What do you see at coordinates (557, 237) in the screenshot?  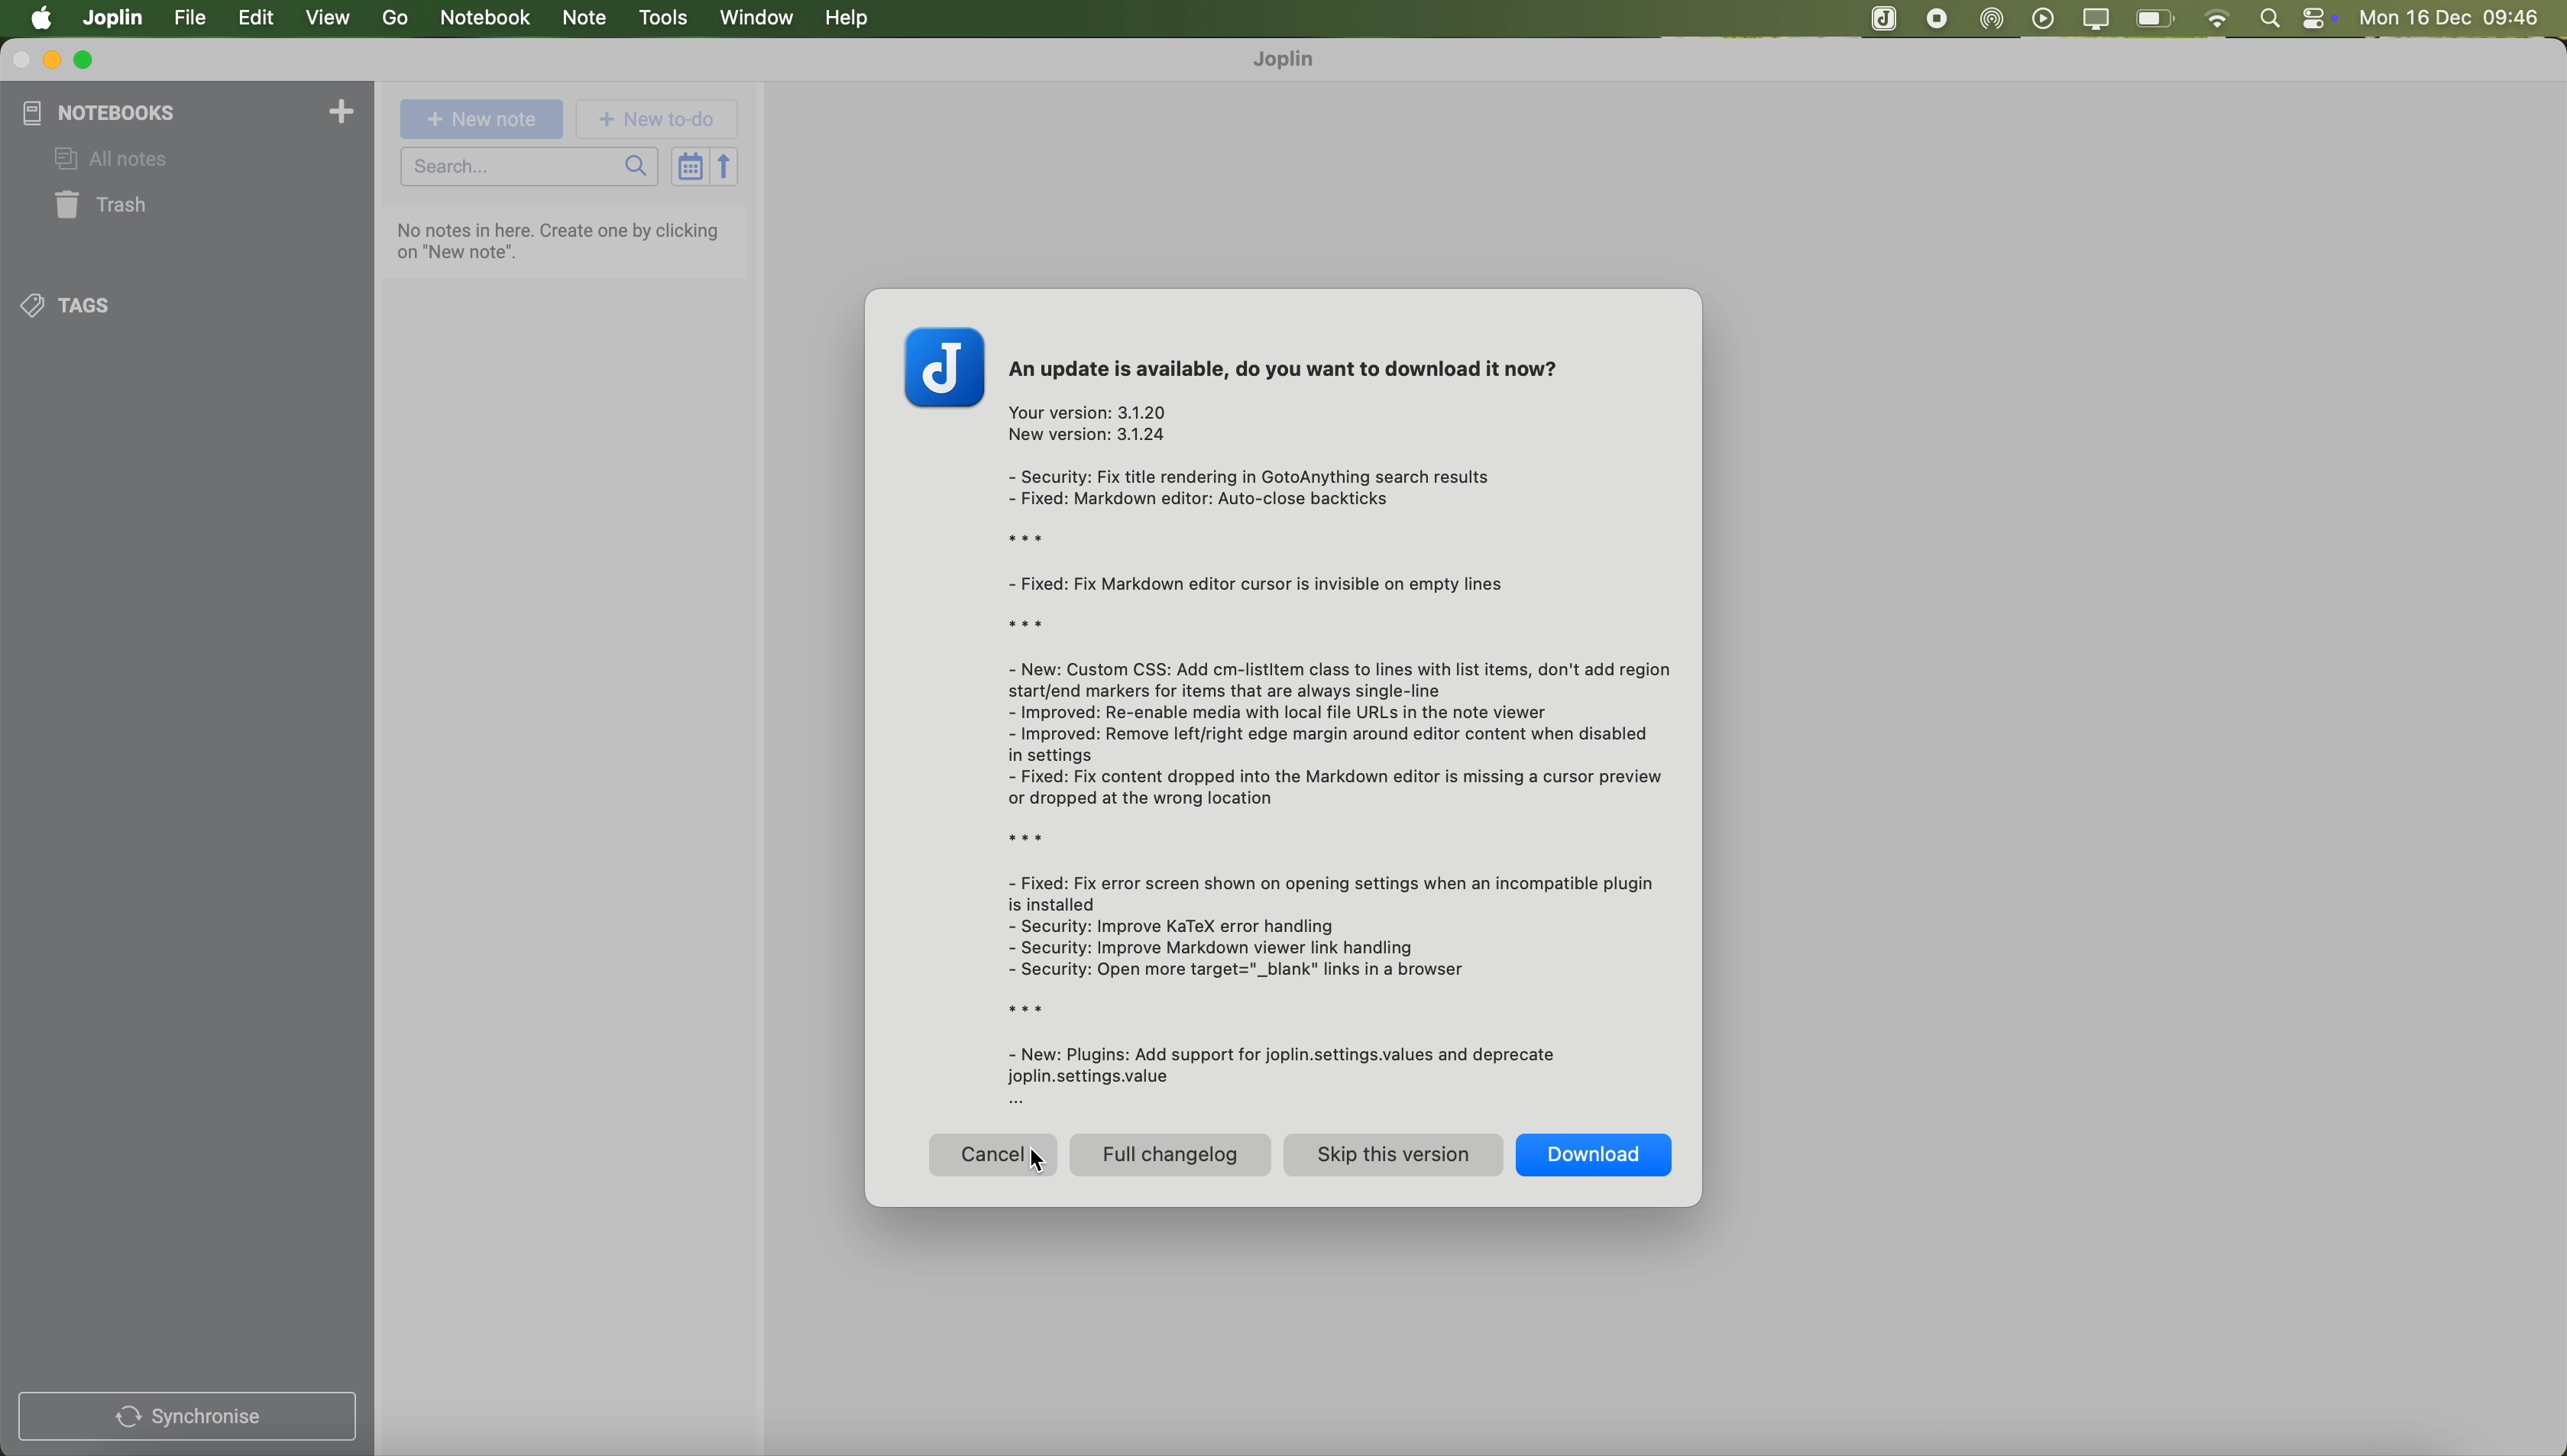 I see `No notes in here. Create one by clicking
on "New note".` at bounding box center [557, 237].